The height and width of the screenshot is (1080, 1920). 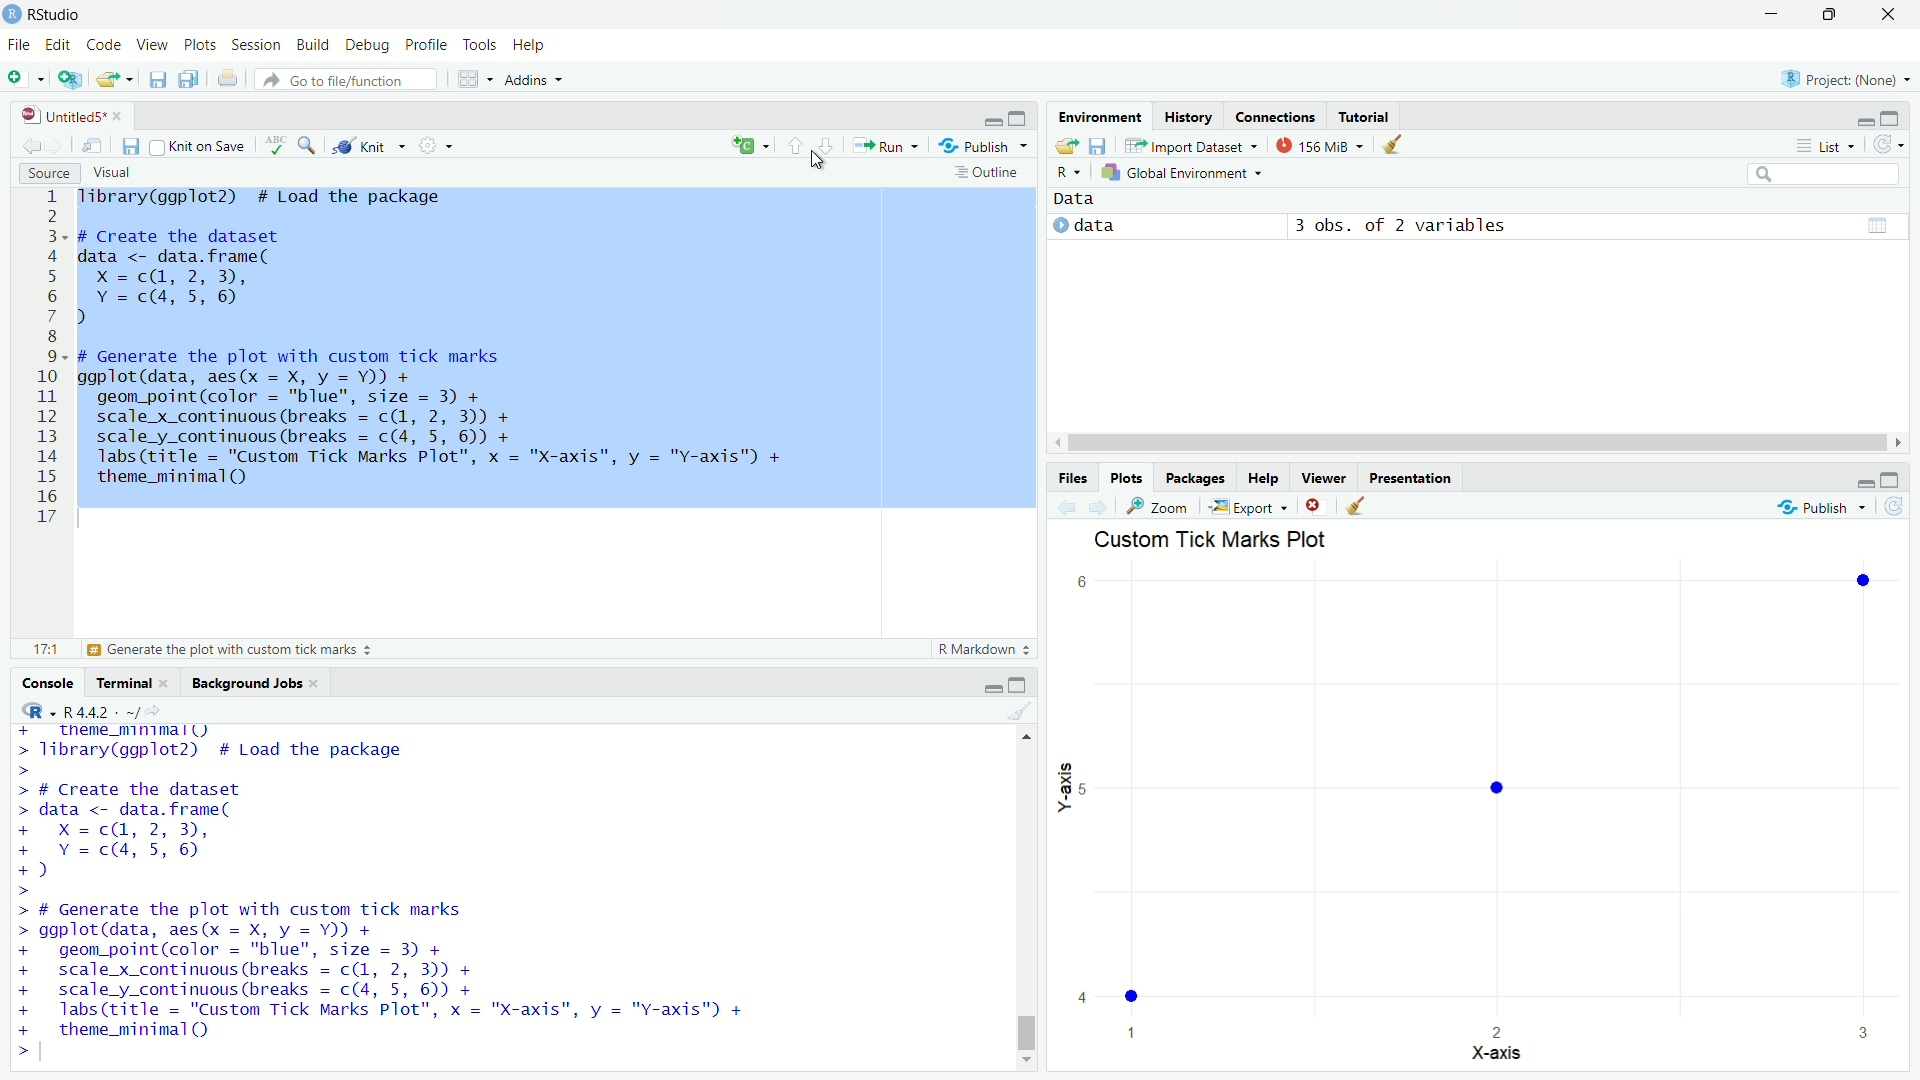 What do you see at coordinates (1901, 480) in the screenshot?
I see `maximize` at bounding box center [1901, 480].